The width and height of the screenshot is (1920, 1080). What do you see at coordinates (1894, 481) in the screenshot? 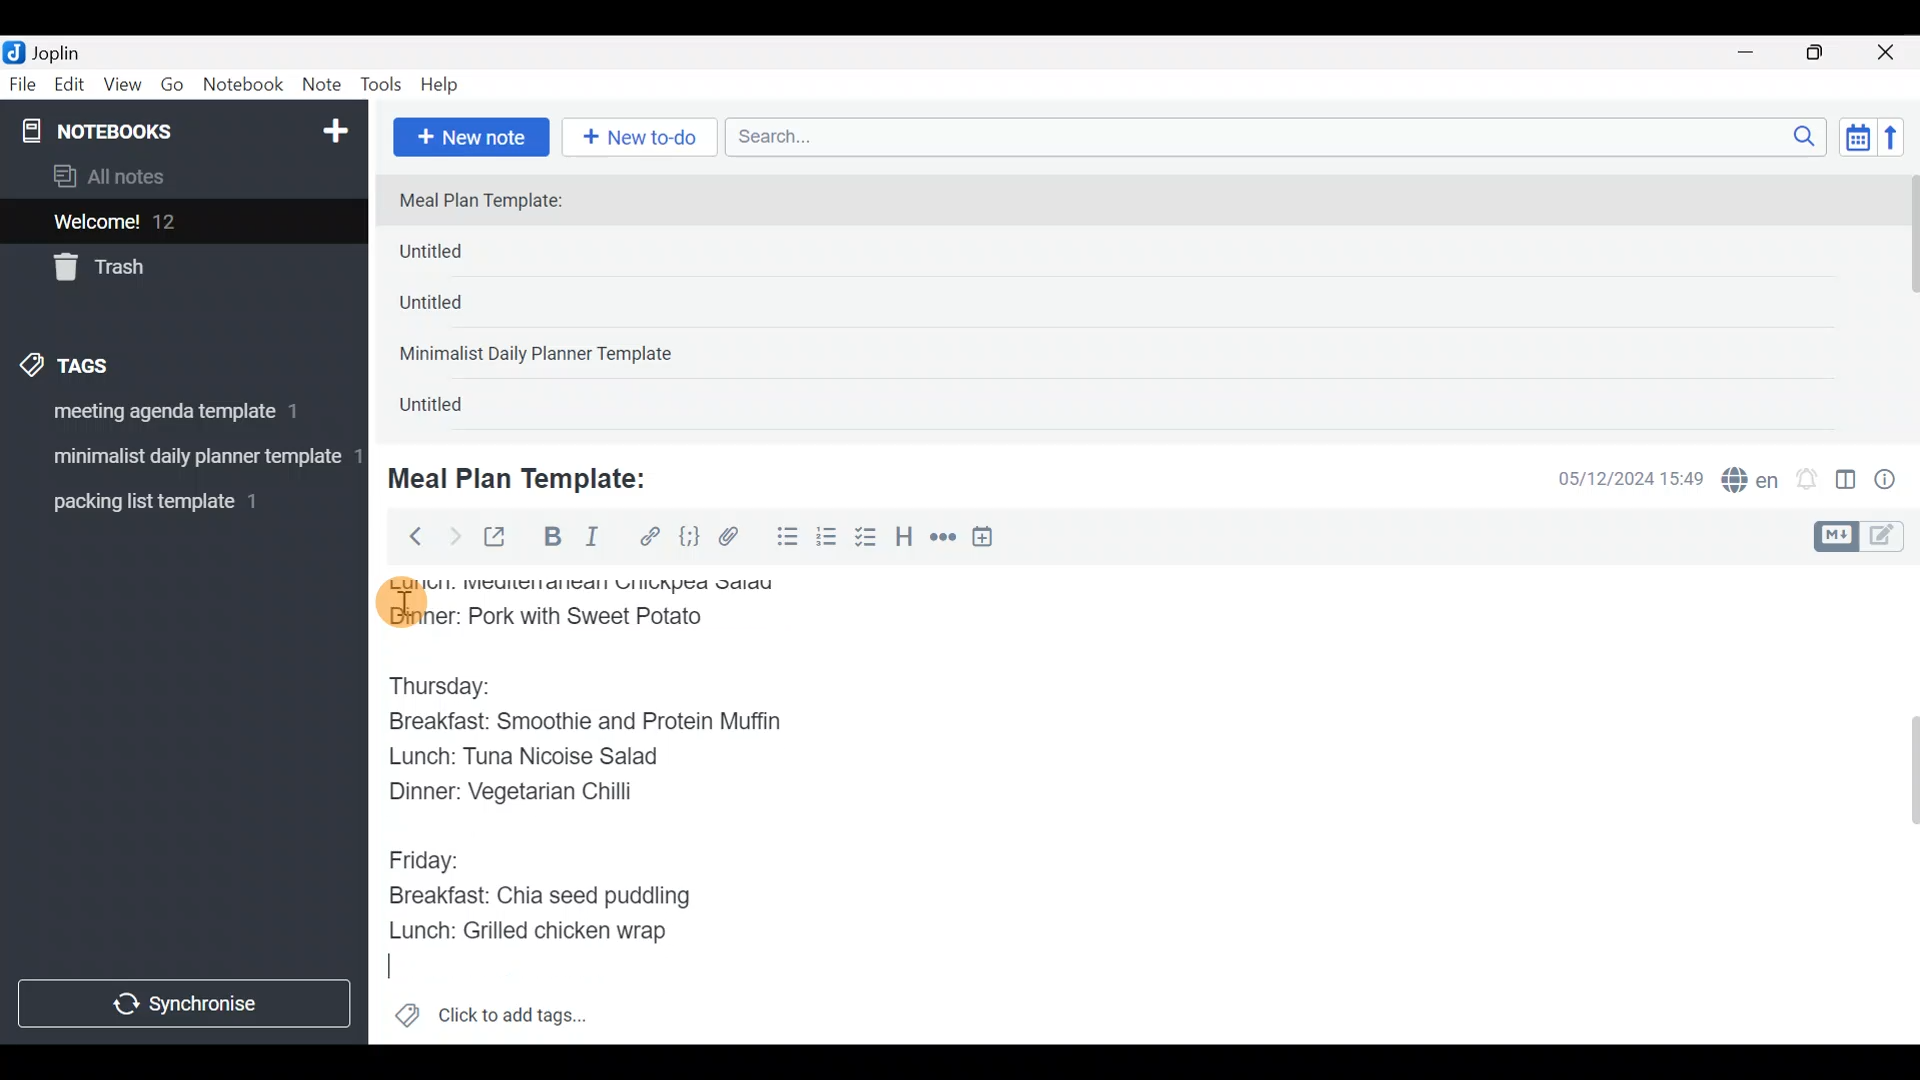
I see `Note properties` at bounding box center [1894, 481].